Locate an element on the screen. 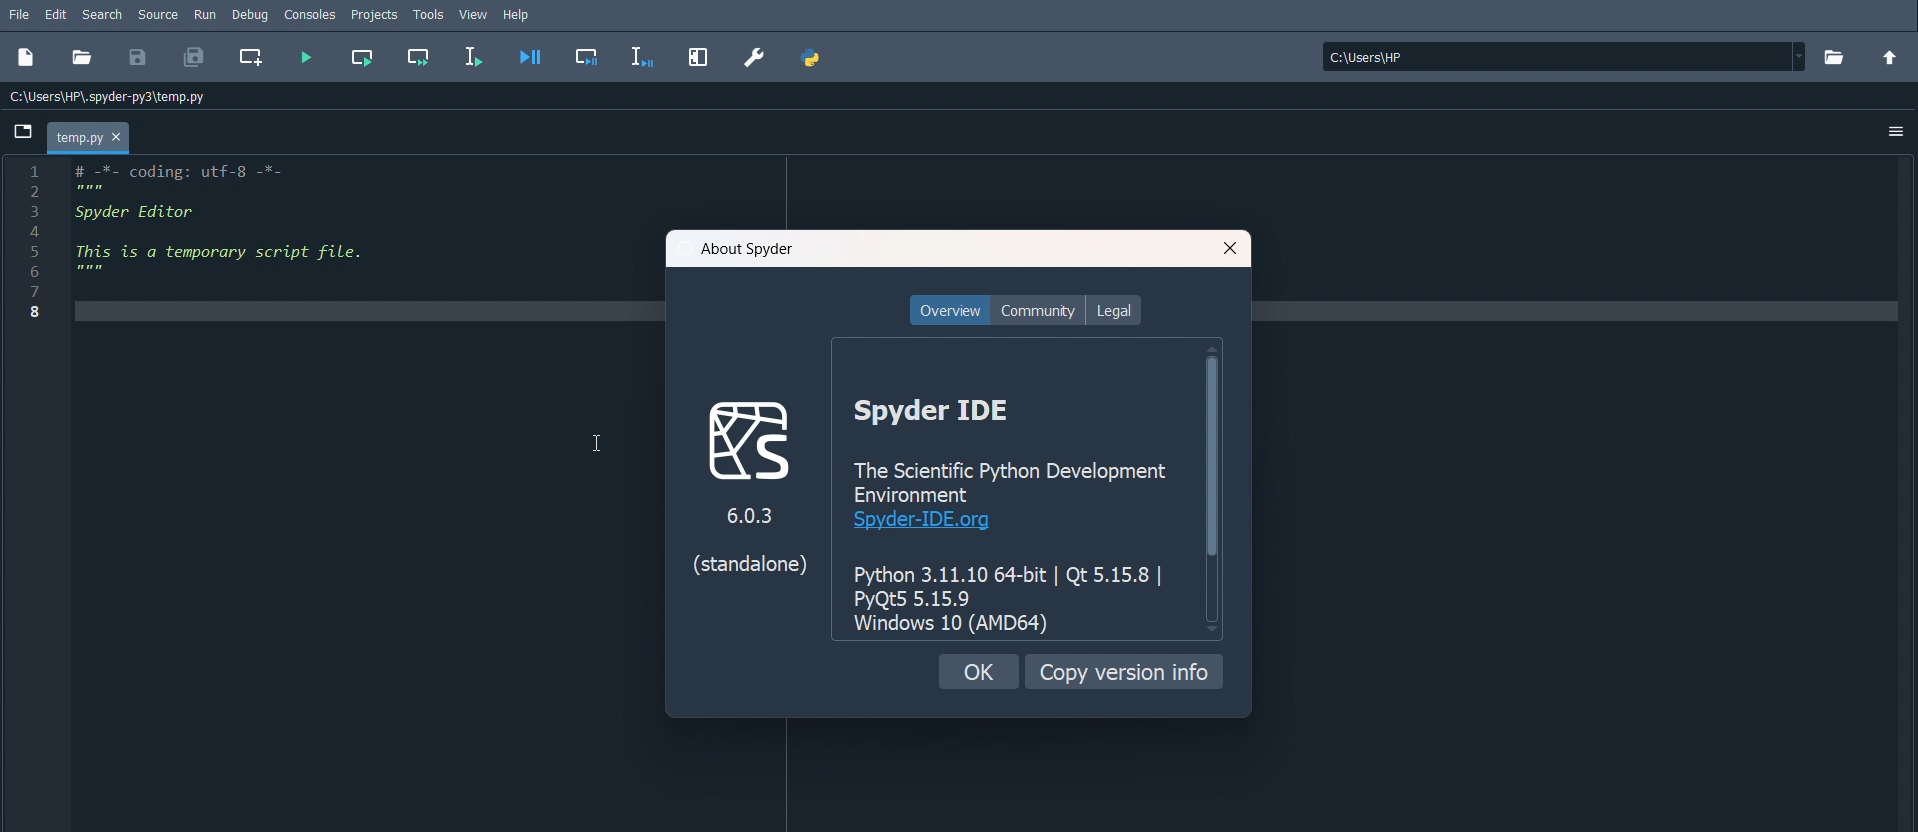 This screenshot has height=832, width=1918. Run current cell is located at coordinates (361, 57).